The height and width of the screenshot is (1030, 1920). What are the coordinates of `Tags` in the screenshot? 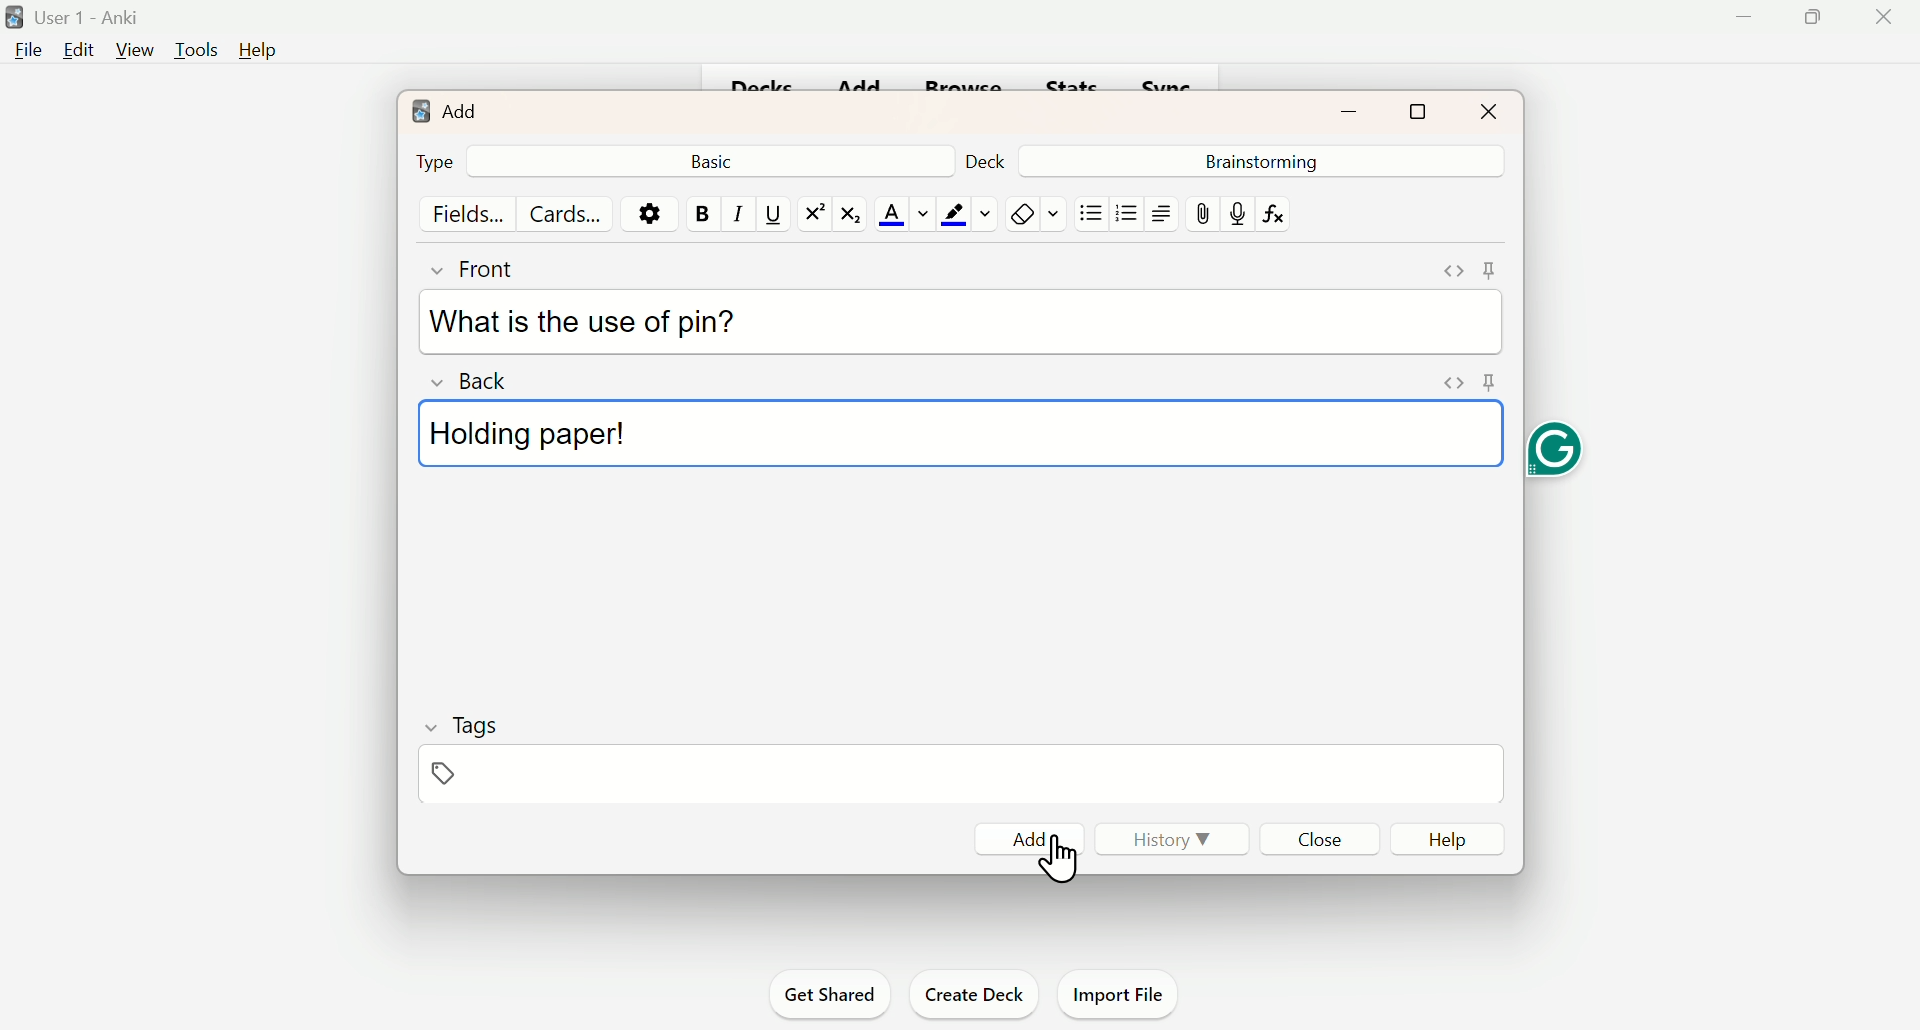 It's located at (463, 745).